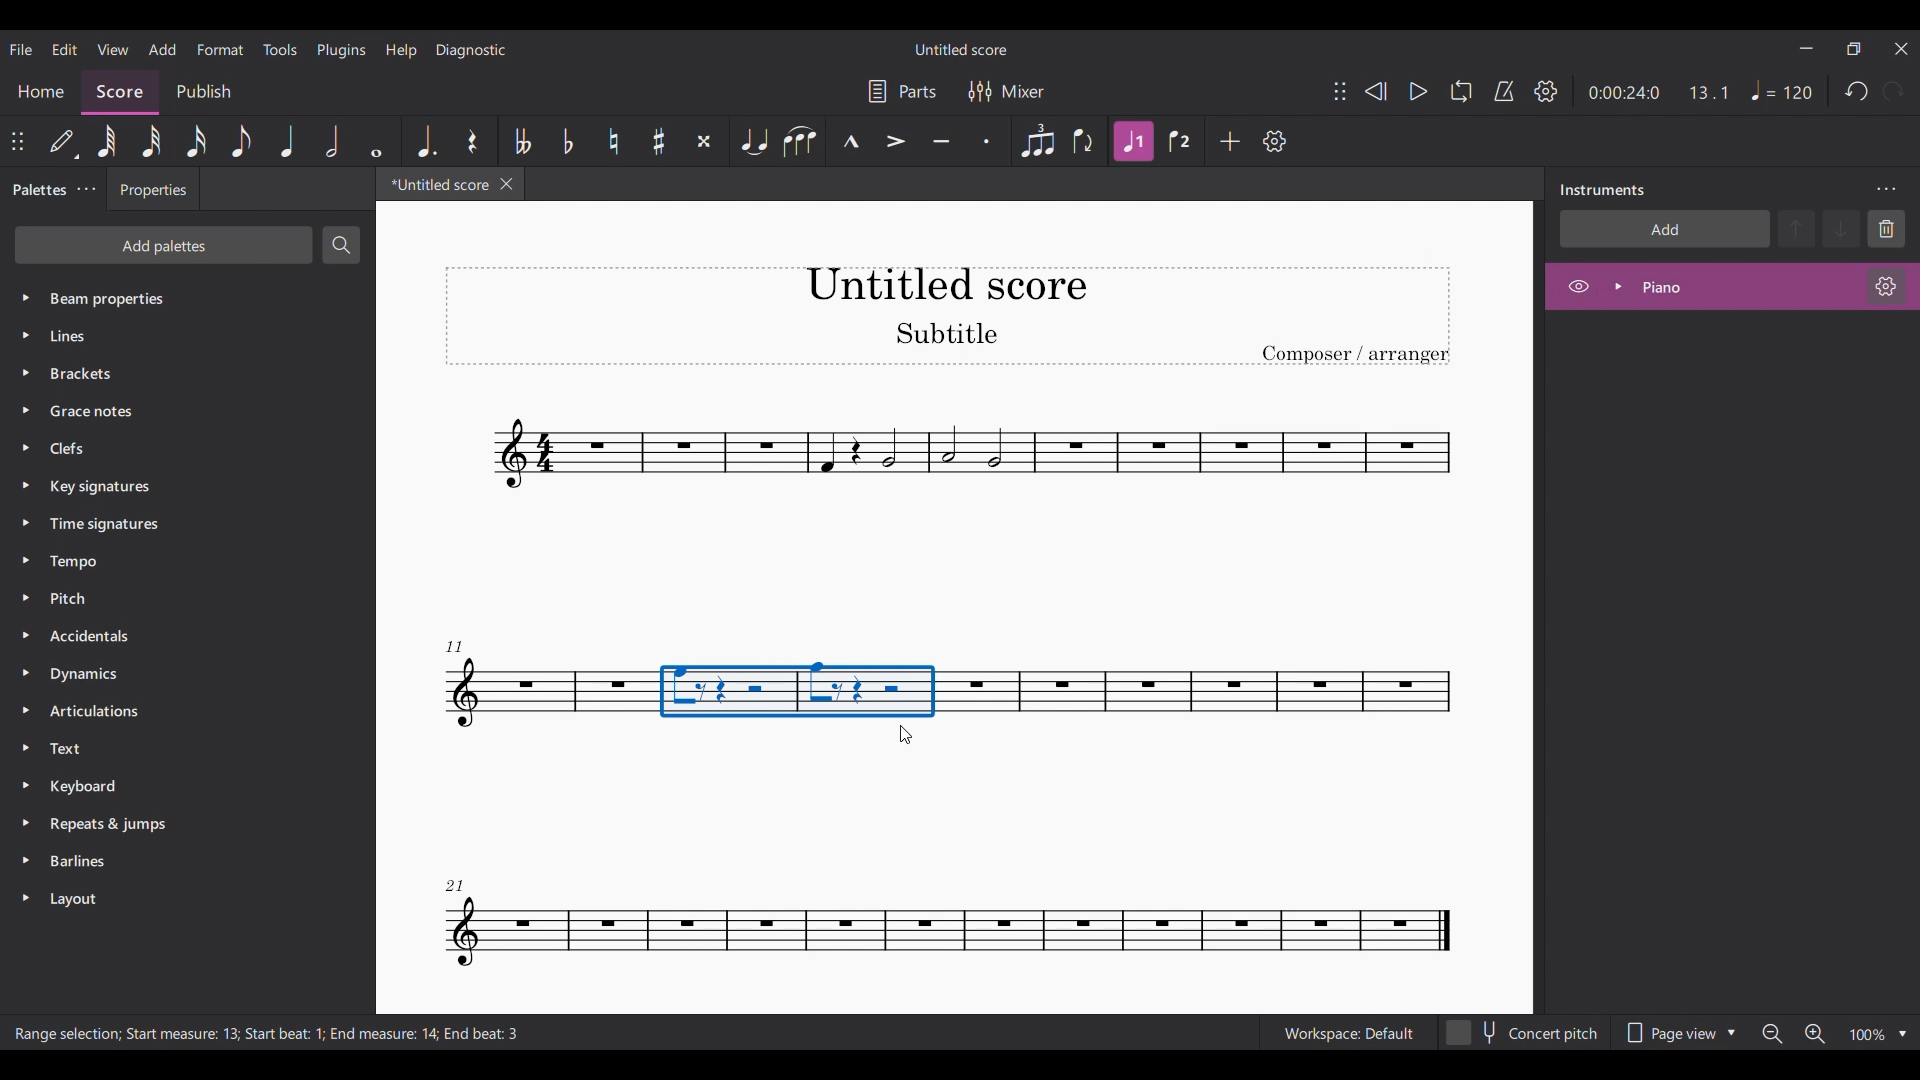 This screenshot has width=1920, height=1080. Describe the element at coordinates (1340, 91) in the screenshot. I see `Change position of toolbar` at that location.